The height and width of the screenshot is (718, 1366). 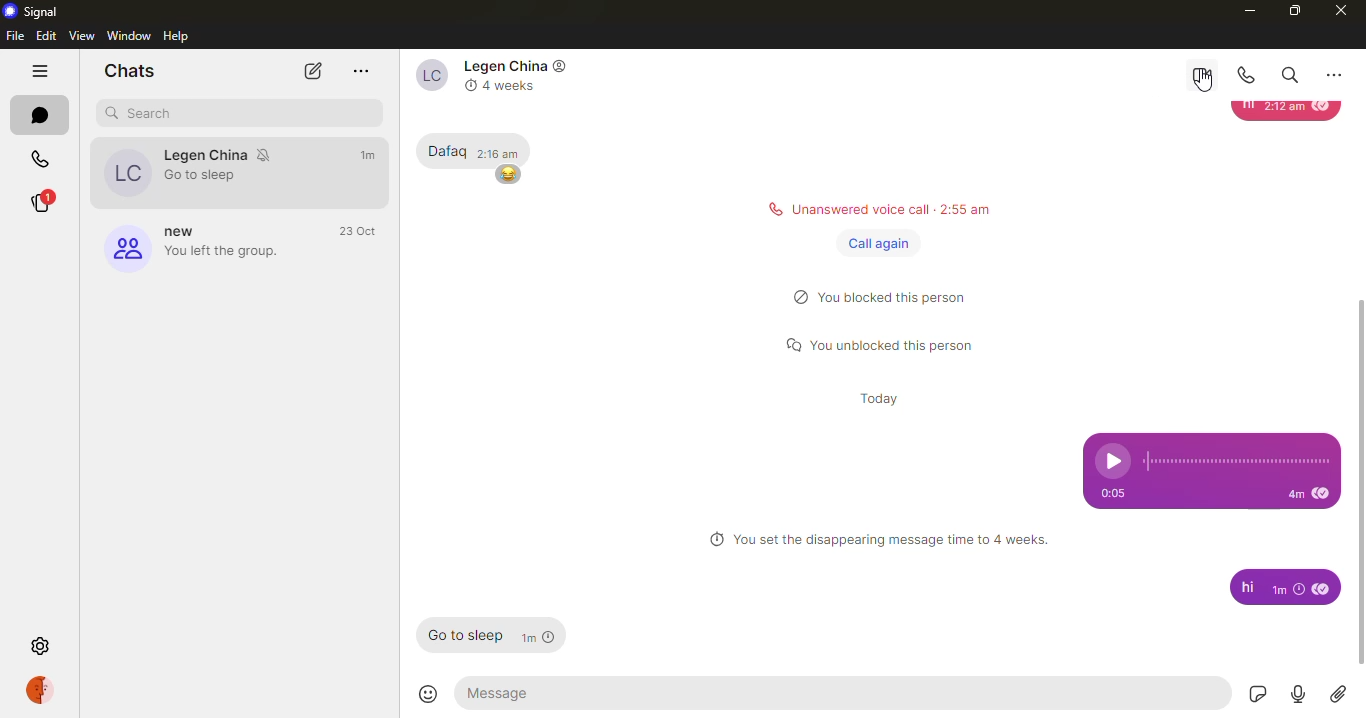 I want to click on mute notifications, so click(x=269, y=155).